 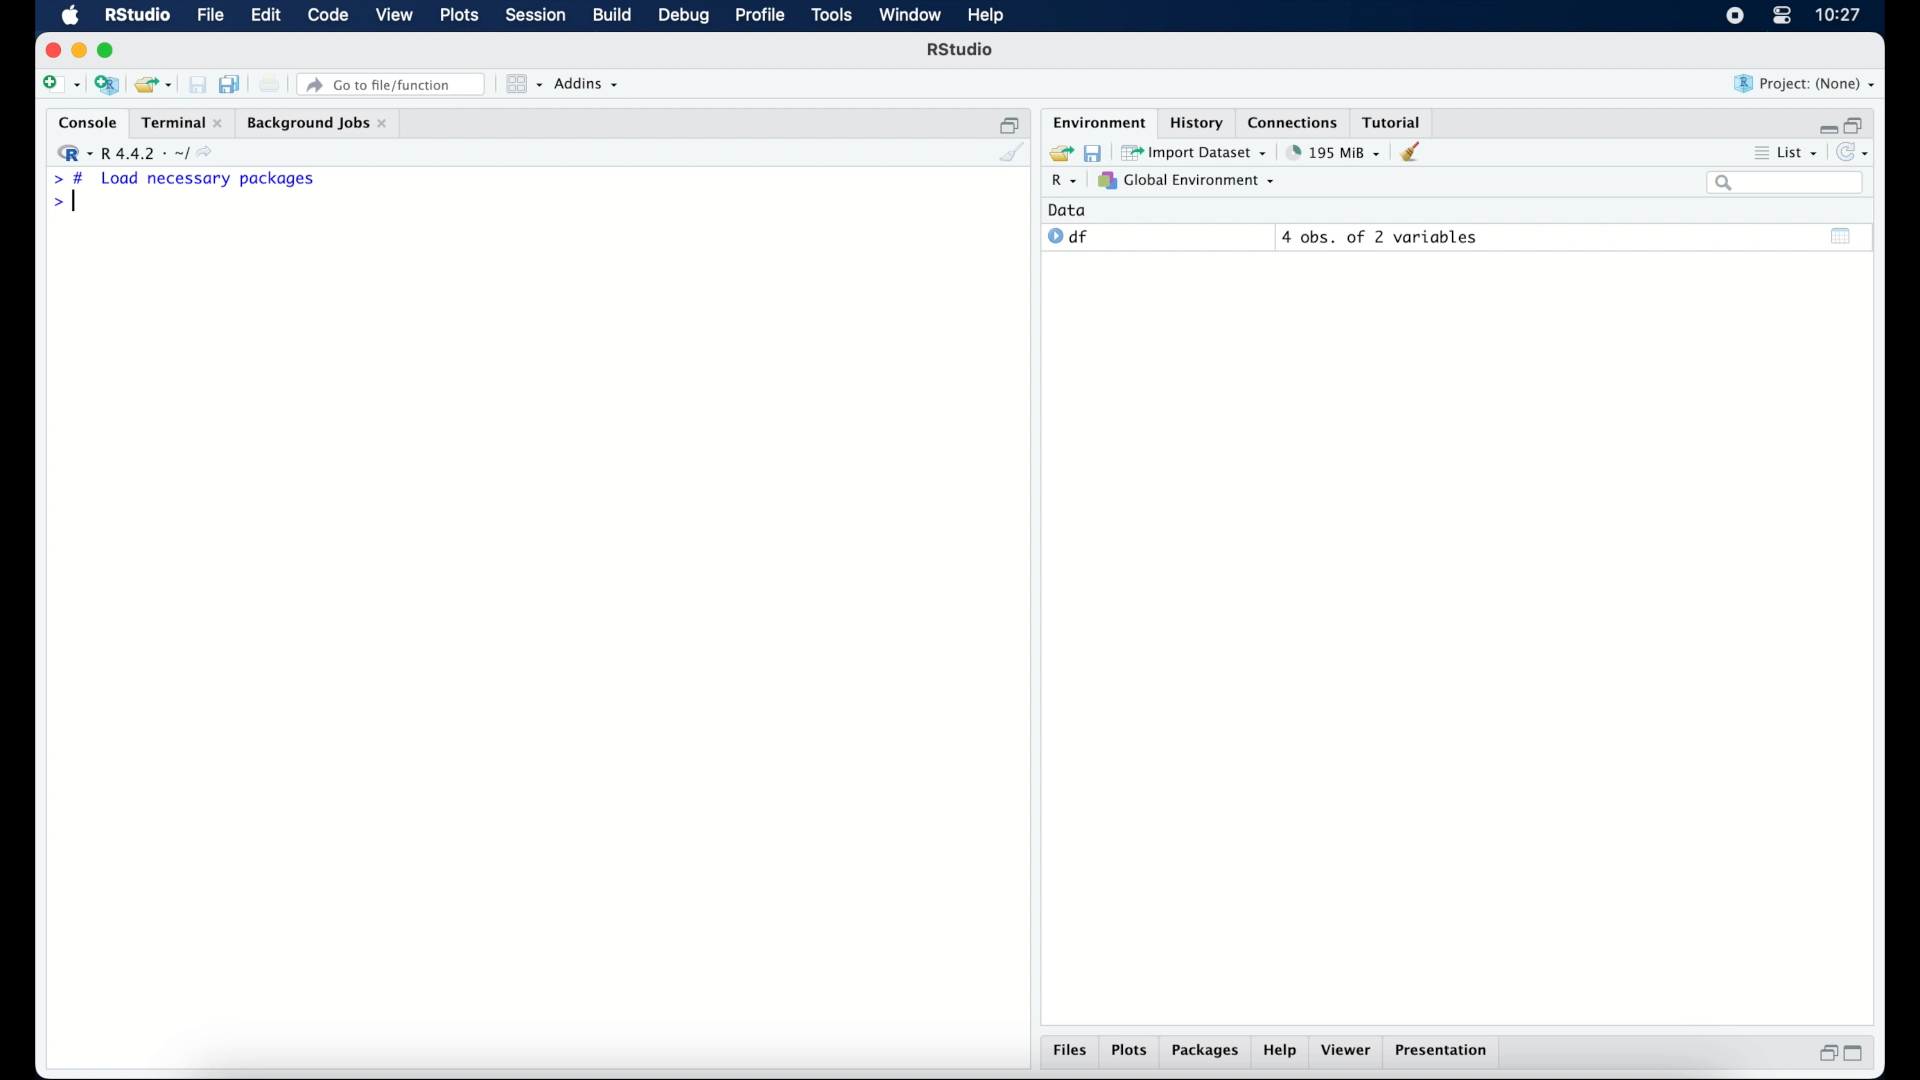 What do you see at coordinates (1733, 16) in the screenshot?
I see `screen recorder icon` at bounding box center [1733, 16].